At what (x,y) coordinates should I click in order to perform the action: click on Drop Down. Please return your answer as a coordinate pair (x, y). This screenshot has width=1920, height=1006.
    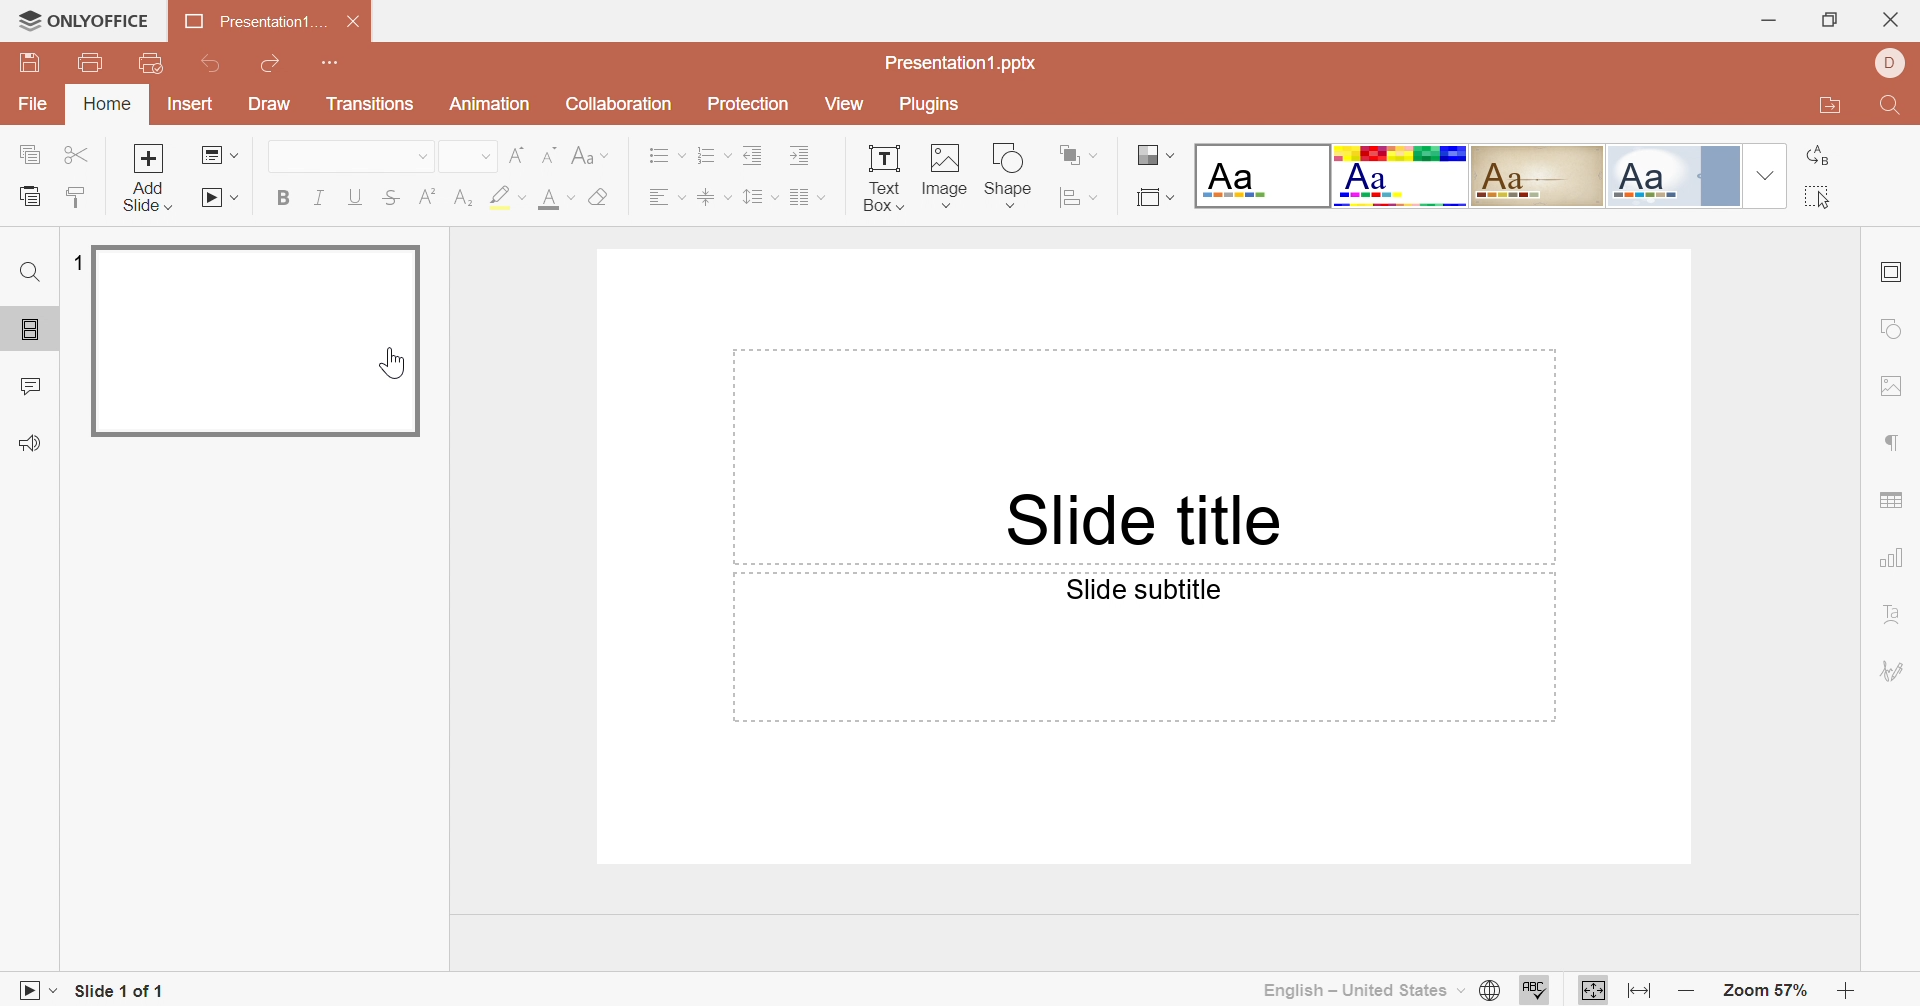
    Looking at the image, I should click on (525, 198).